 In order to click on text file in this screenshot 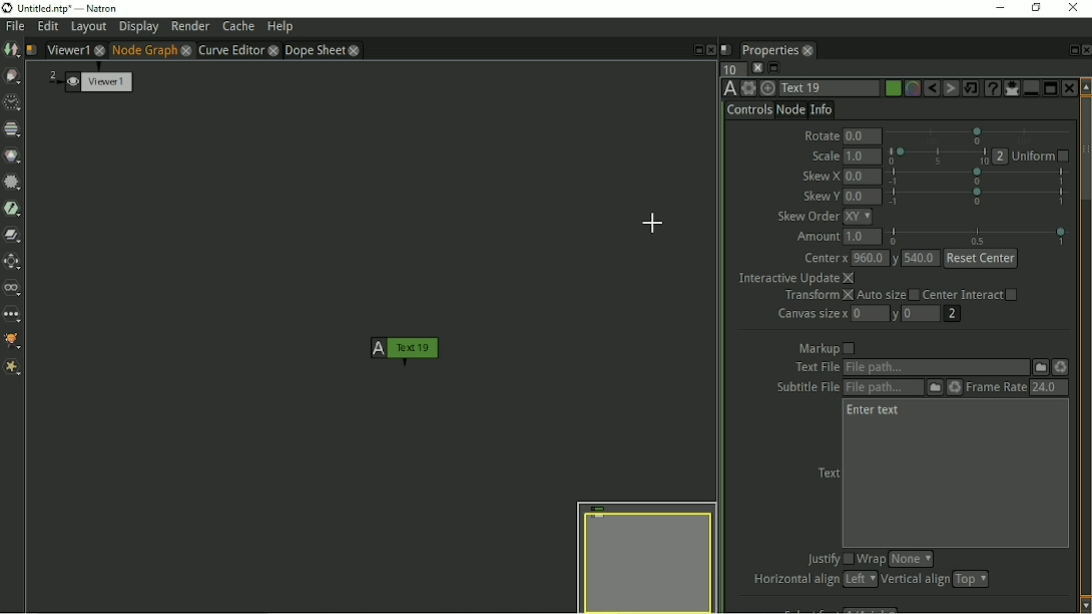, I will do `click(816, 366)`.